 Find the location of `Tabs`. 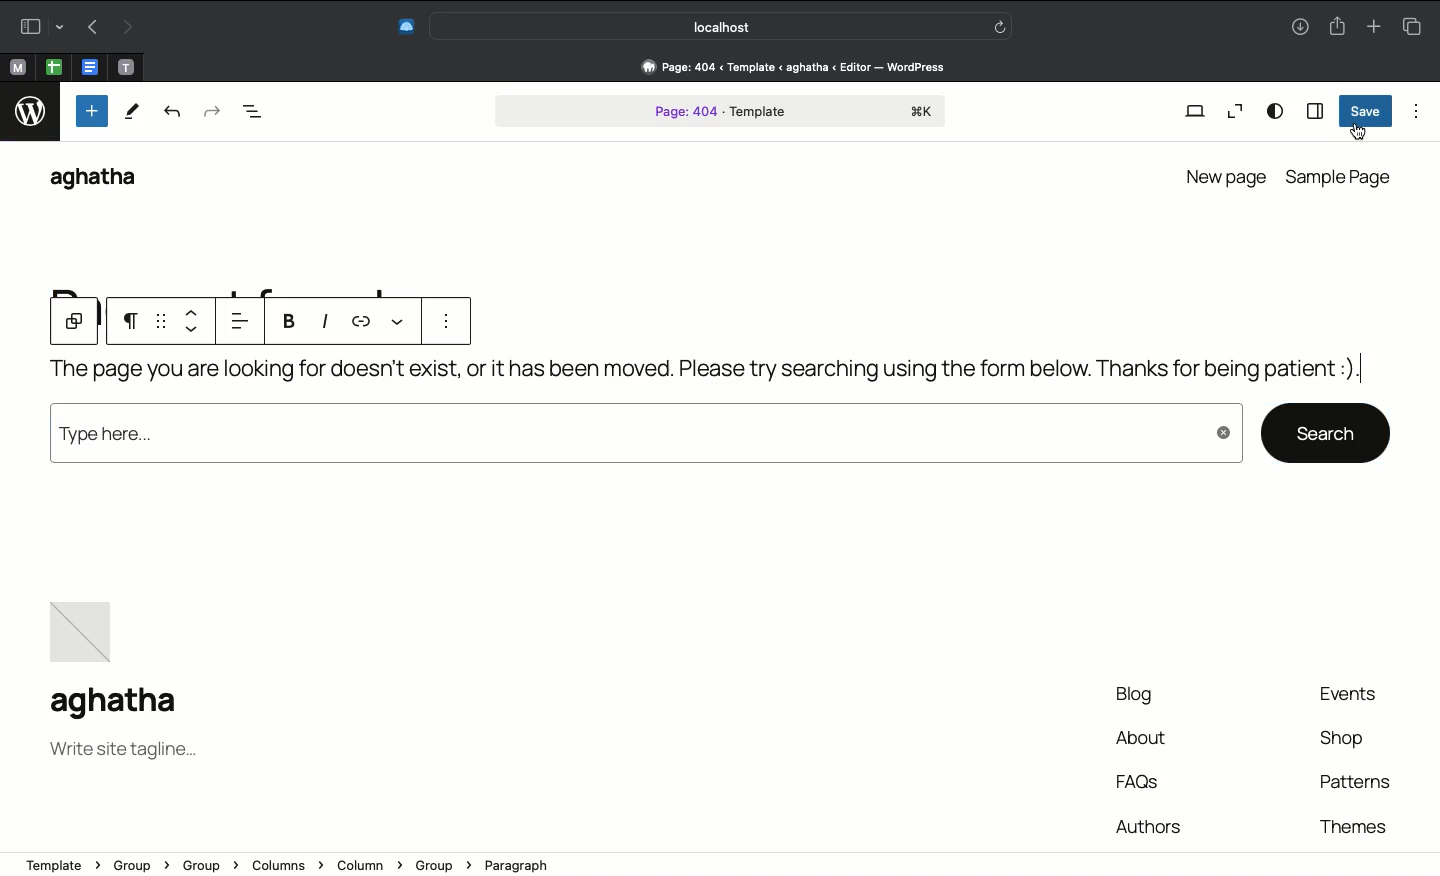

Tabs is located at coordinates (1417, 24).